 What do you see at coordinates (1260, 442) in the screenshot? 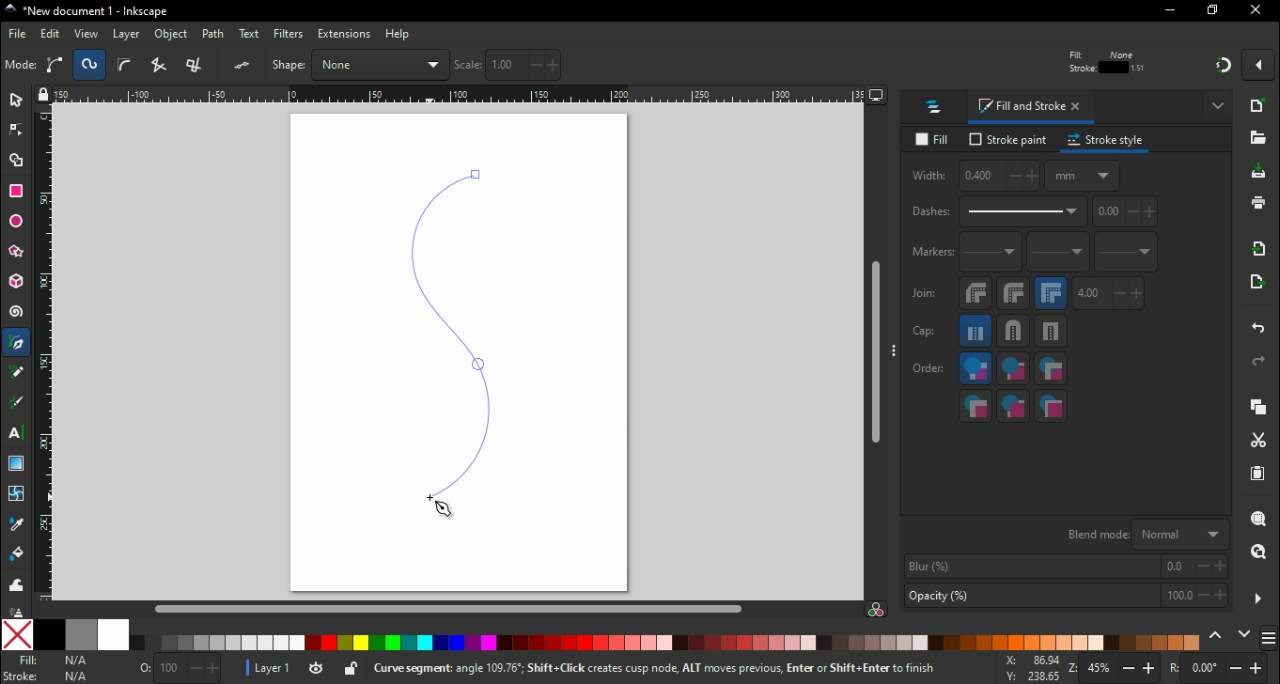
I see `cut` at bounding box center [1260, 442].